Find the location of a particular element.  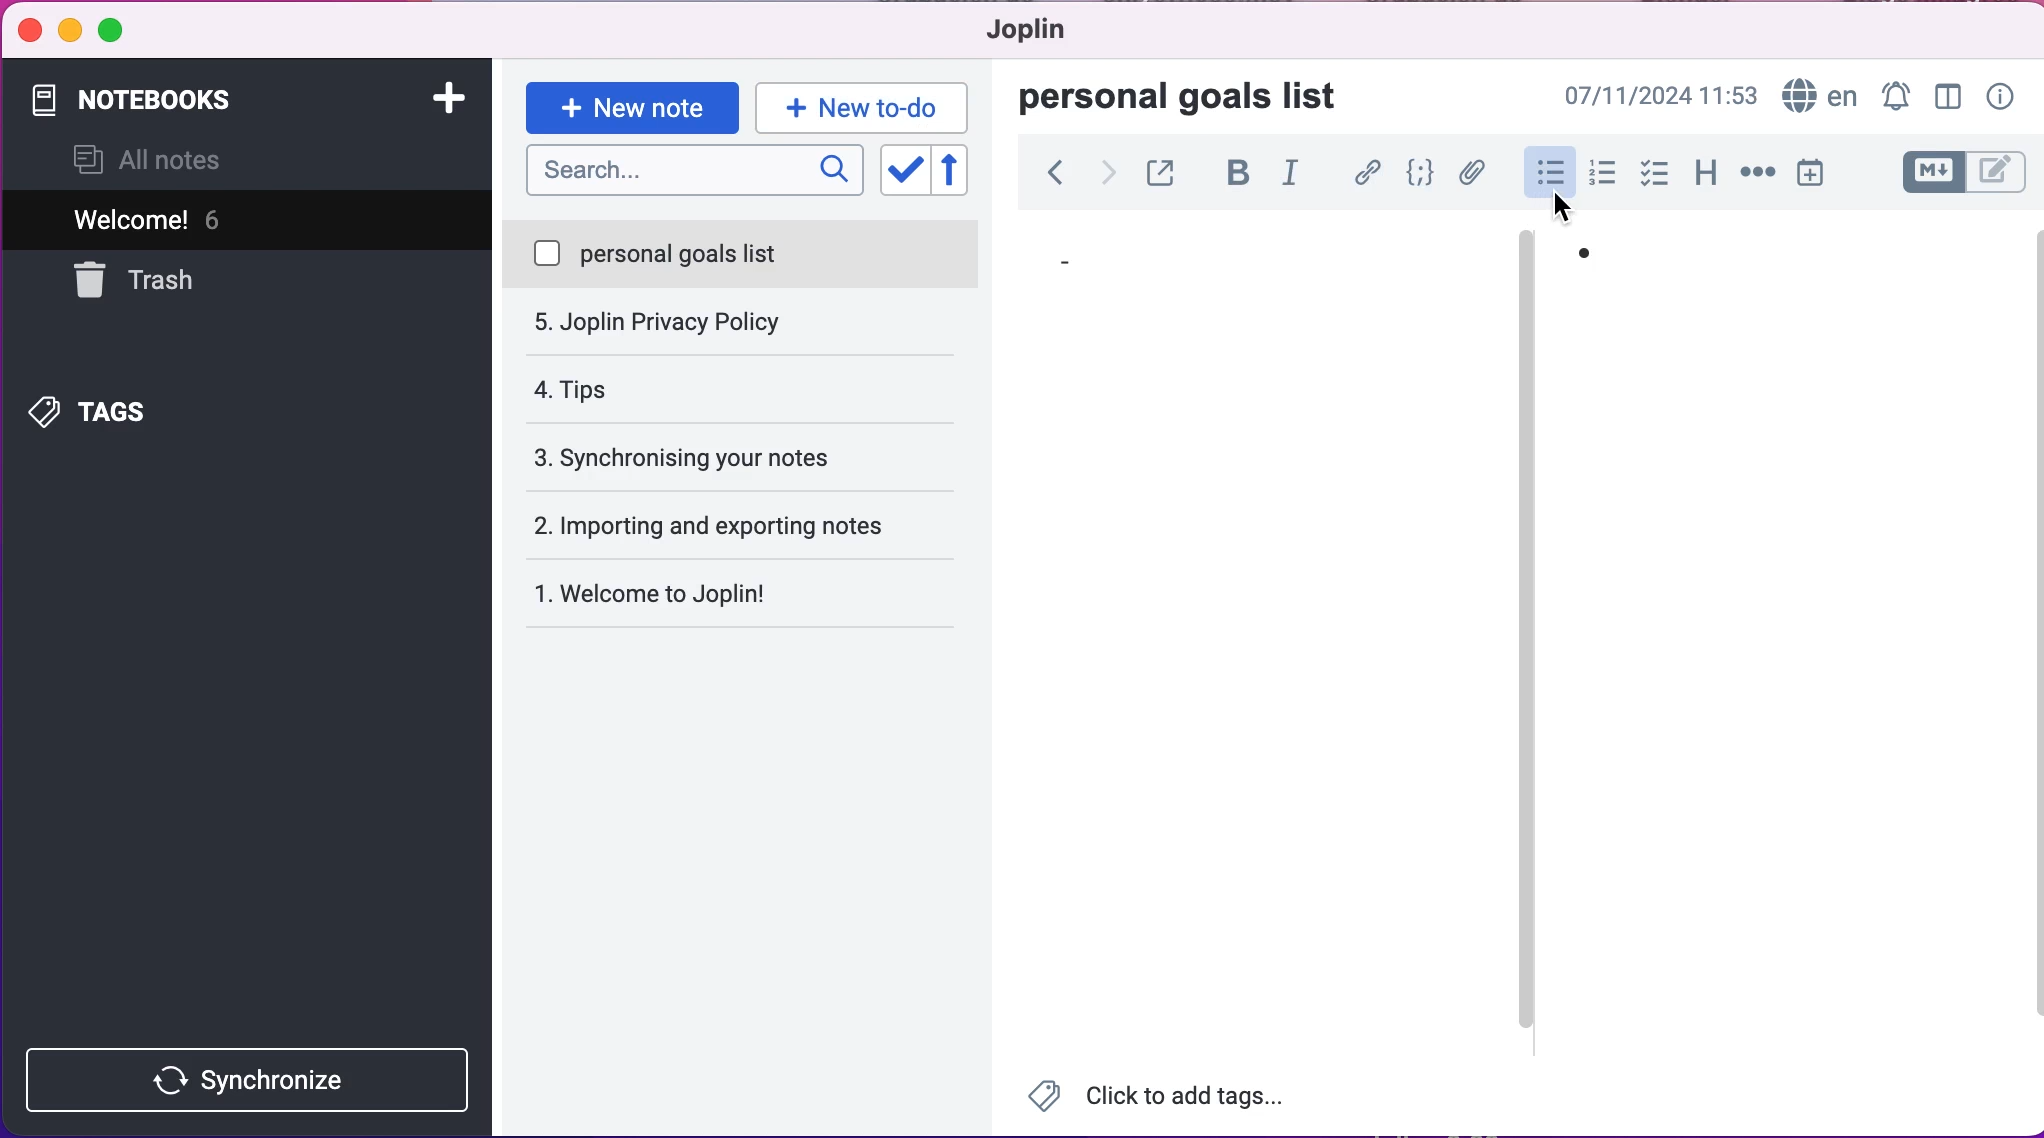

set alarm is located at coordinates (1892, 93).